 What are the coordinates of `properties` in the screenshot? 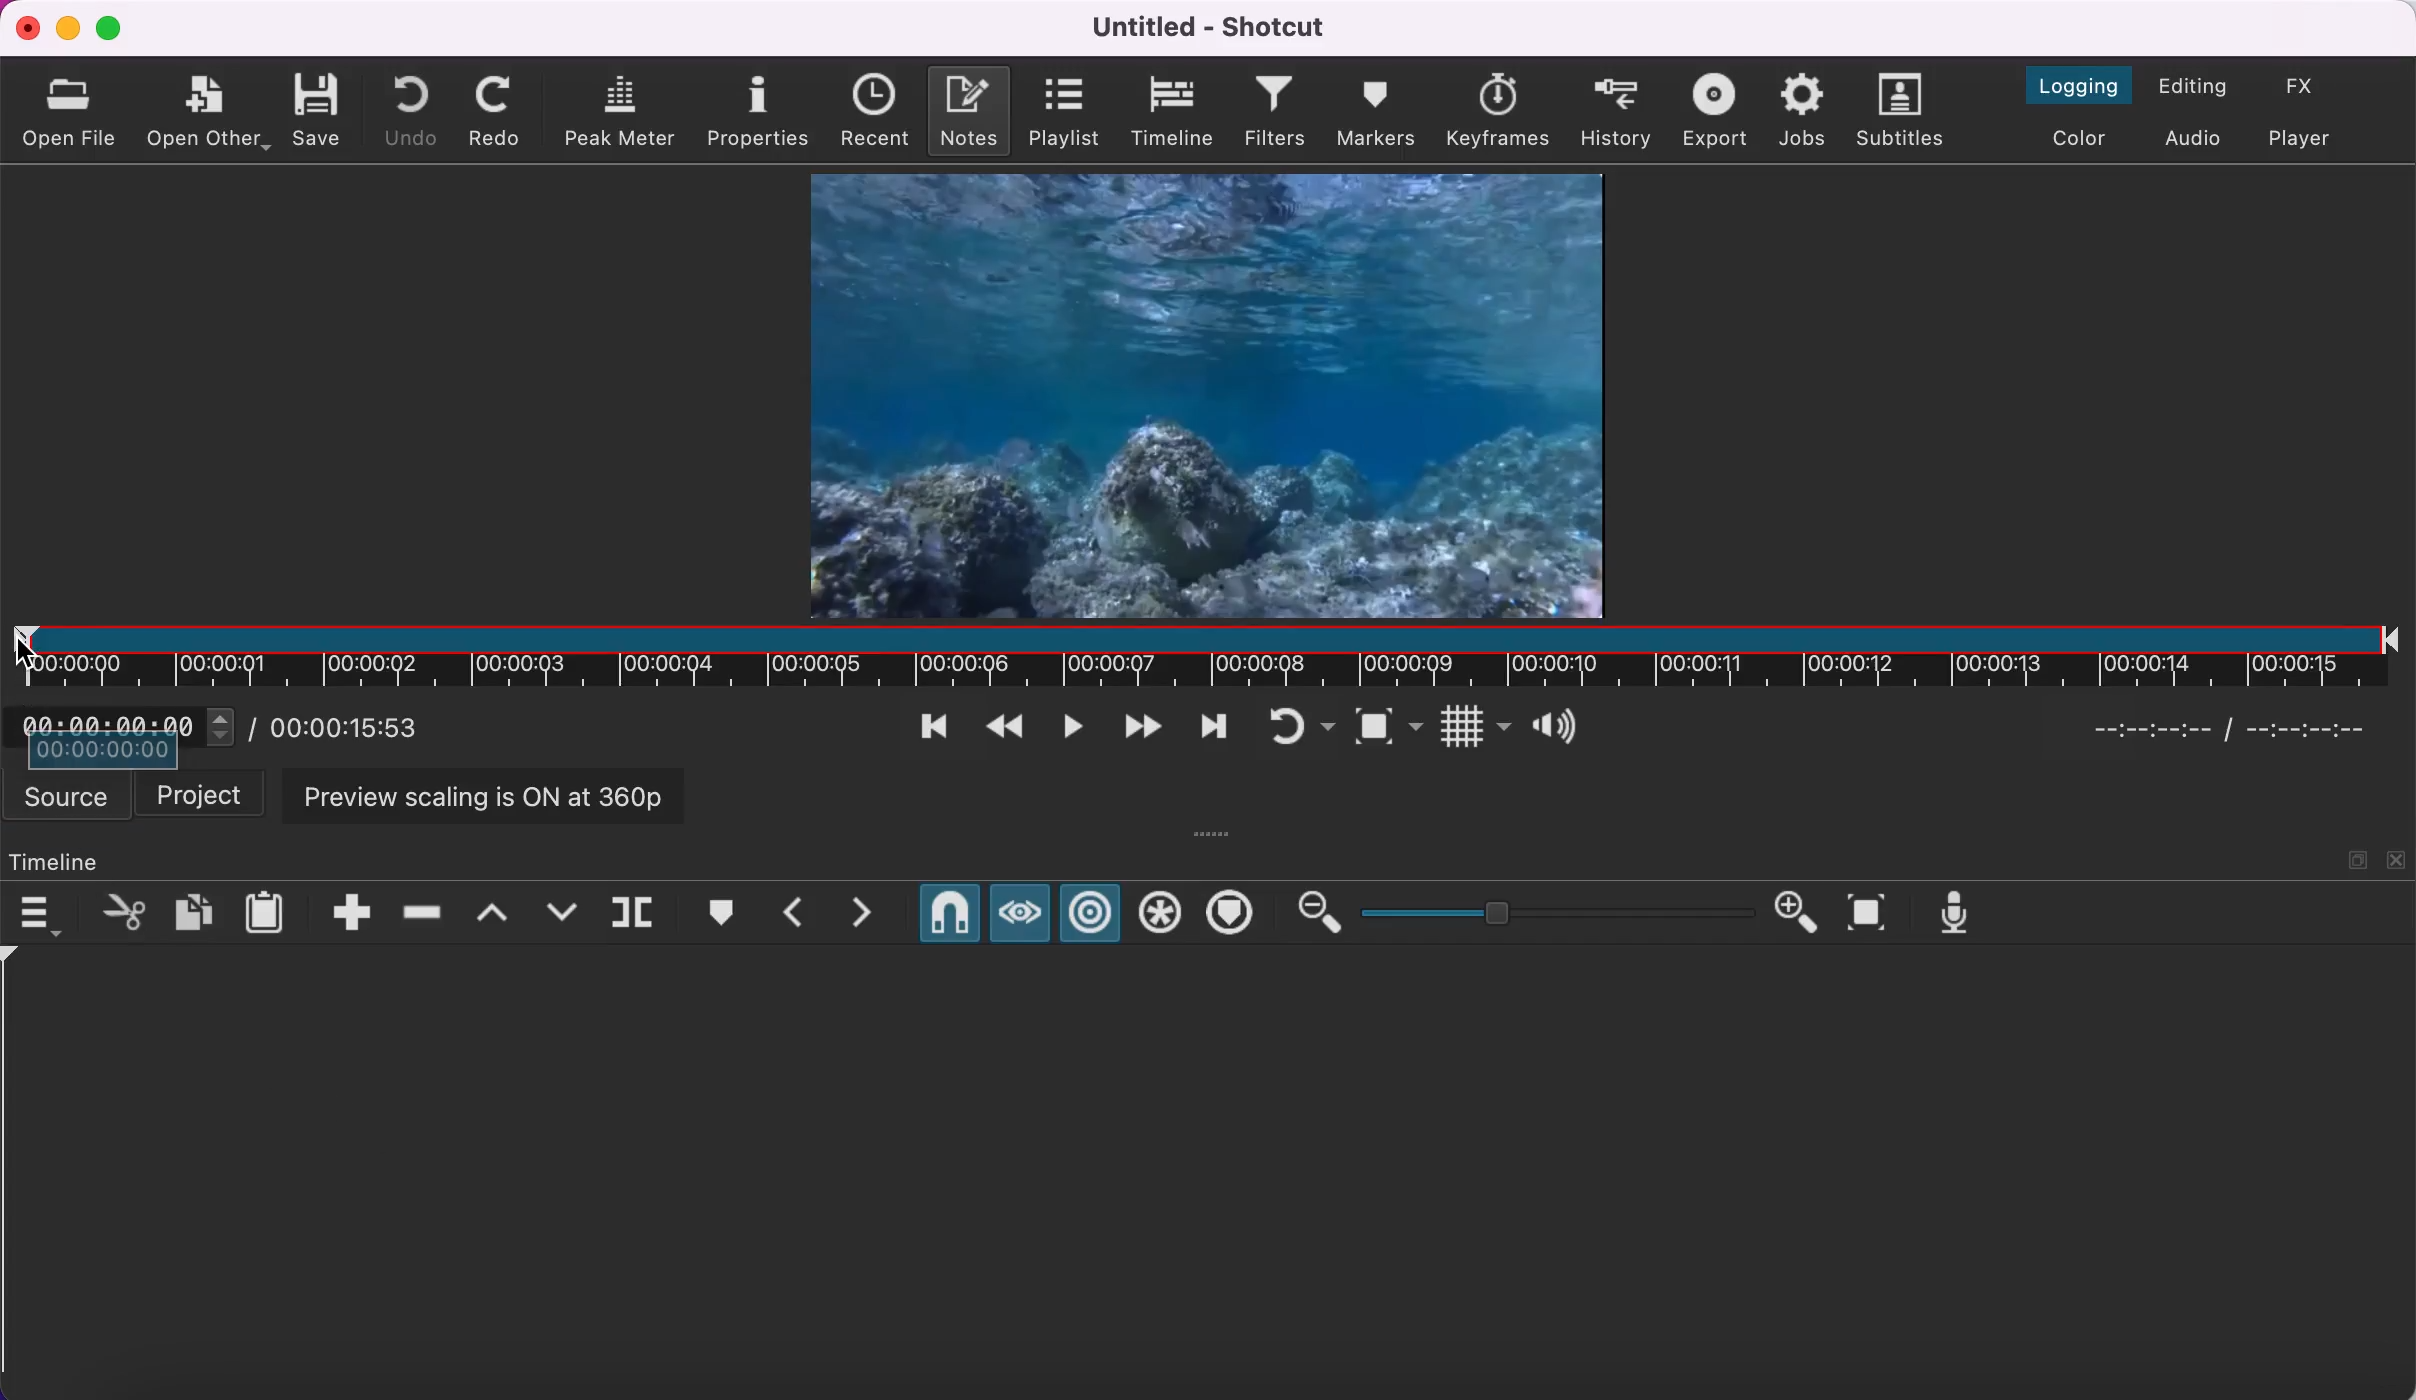 It's located at (760, 108).